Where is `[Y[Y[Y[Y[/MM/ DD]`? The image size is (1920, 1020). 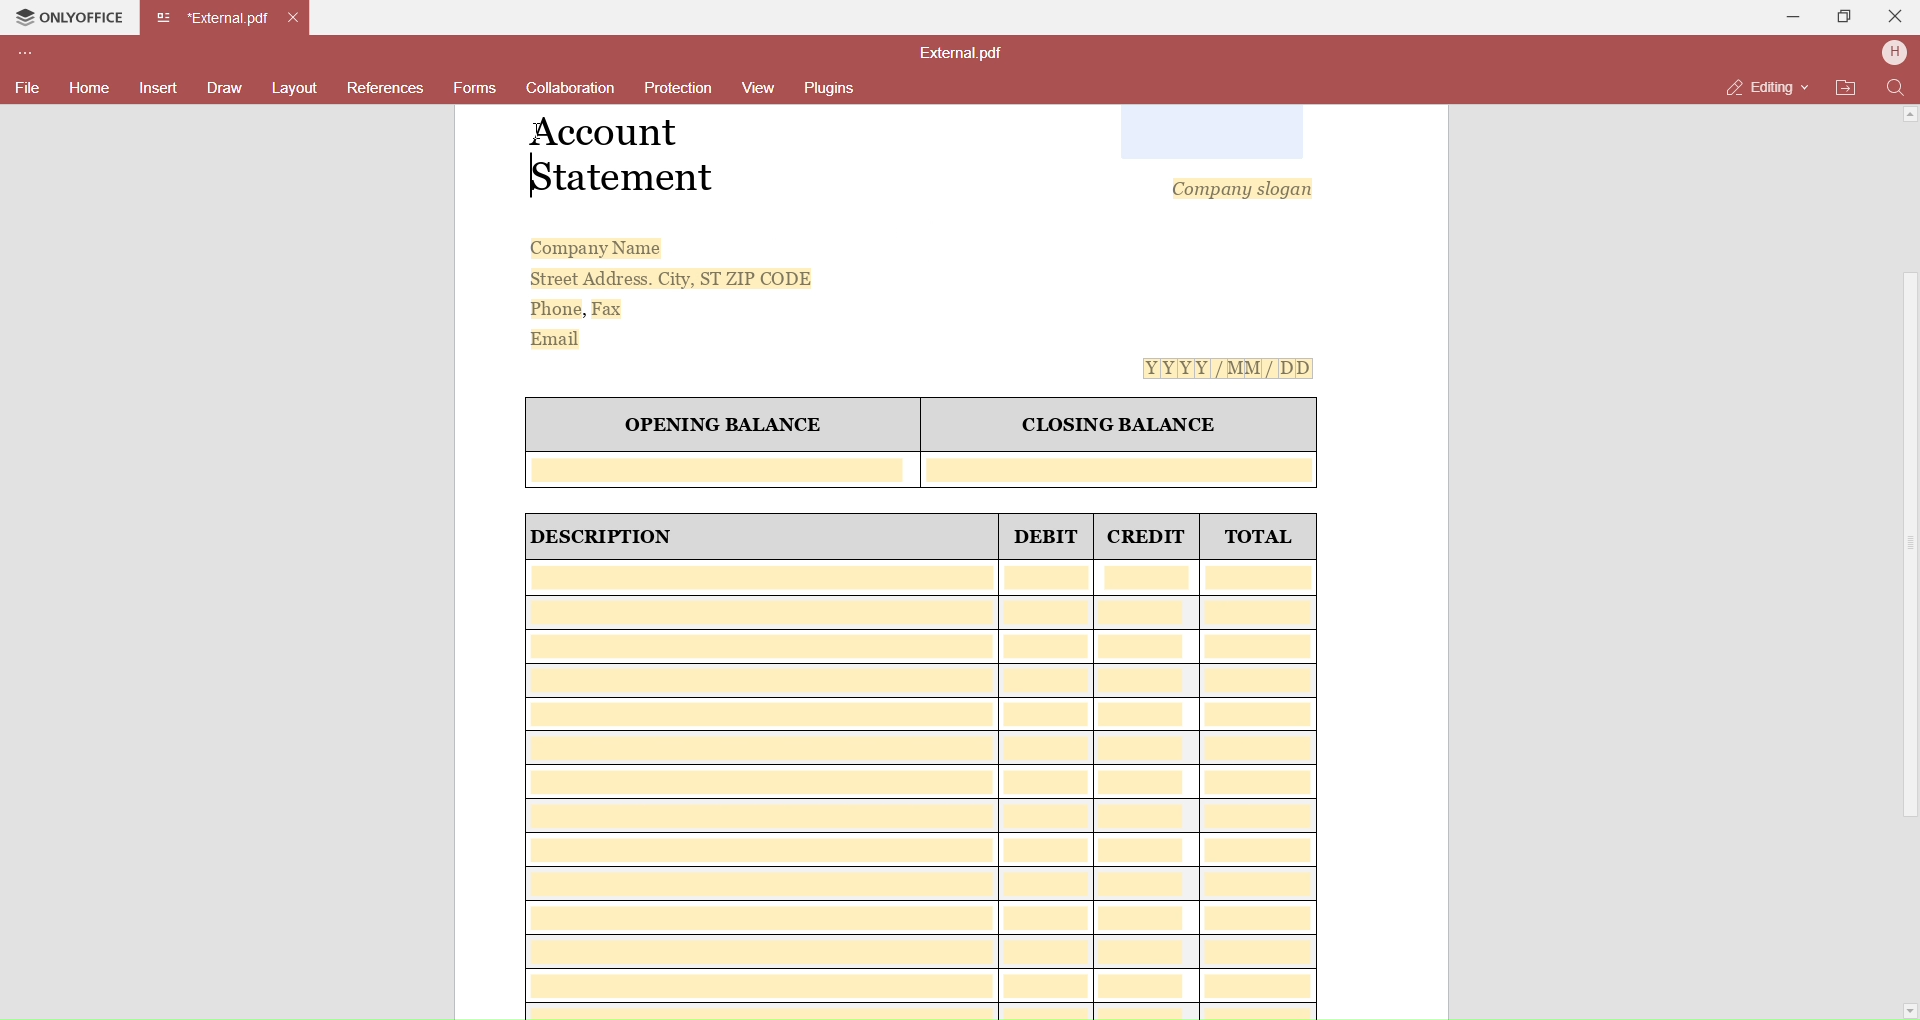 [Y[Y[Y[Y[/MM/ DD] is located at coordinates (1232, 369).